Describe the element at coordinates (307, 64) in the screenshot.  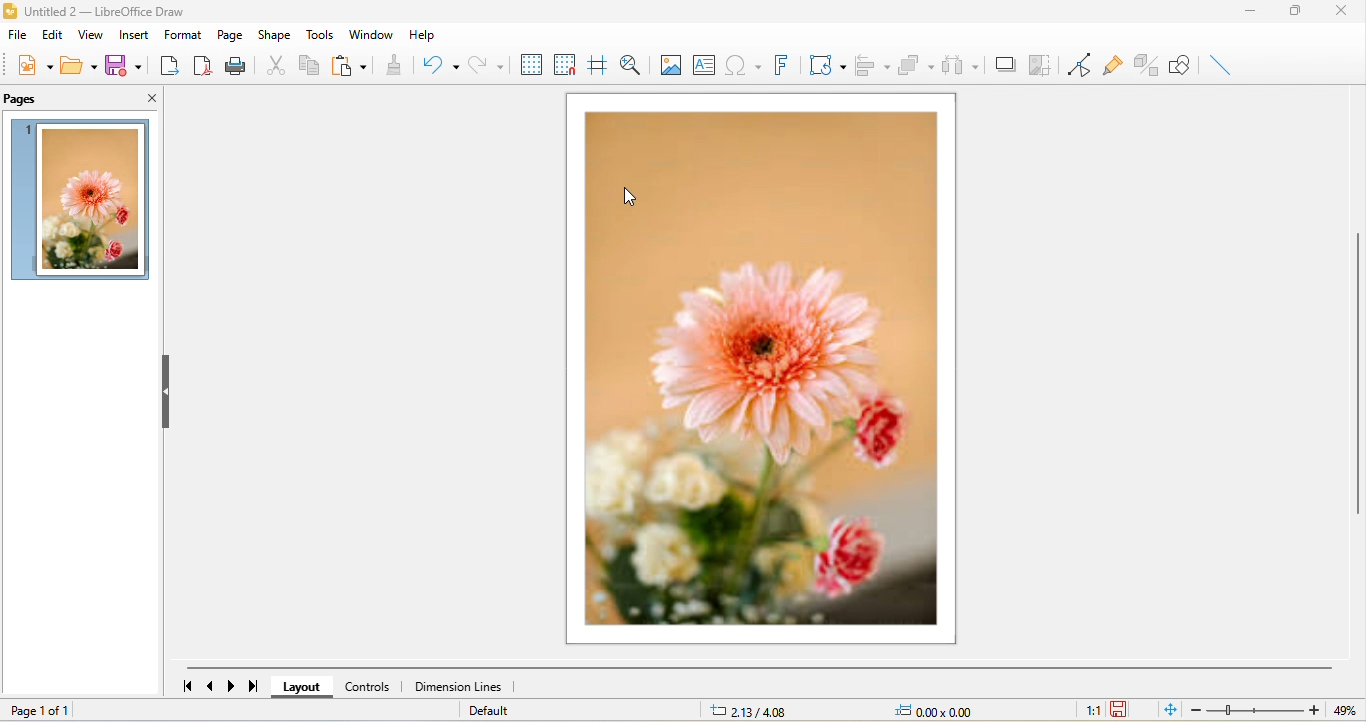
I see `copy` at that location.